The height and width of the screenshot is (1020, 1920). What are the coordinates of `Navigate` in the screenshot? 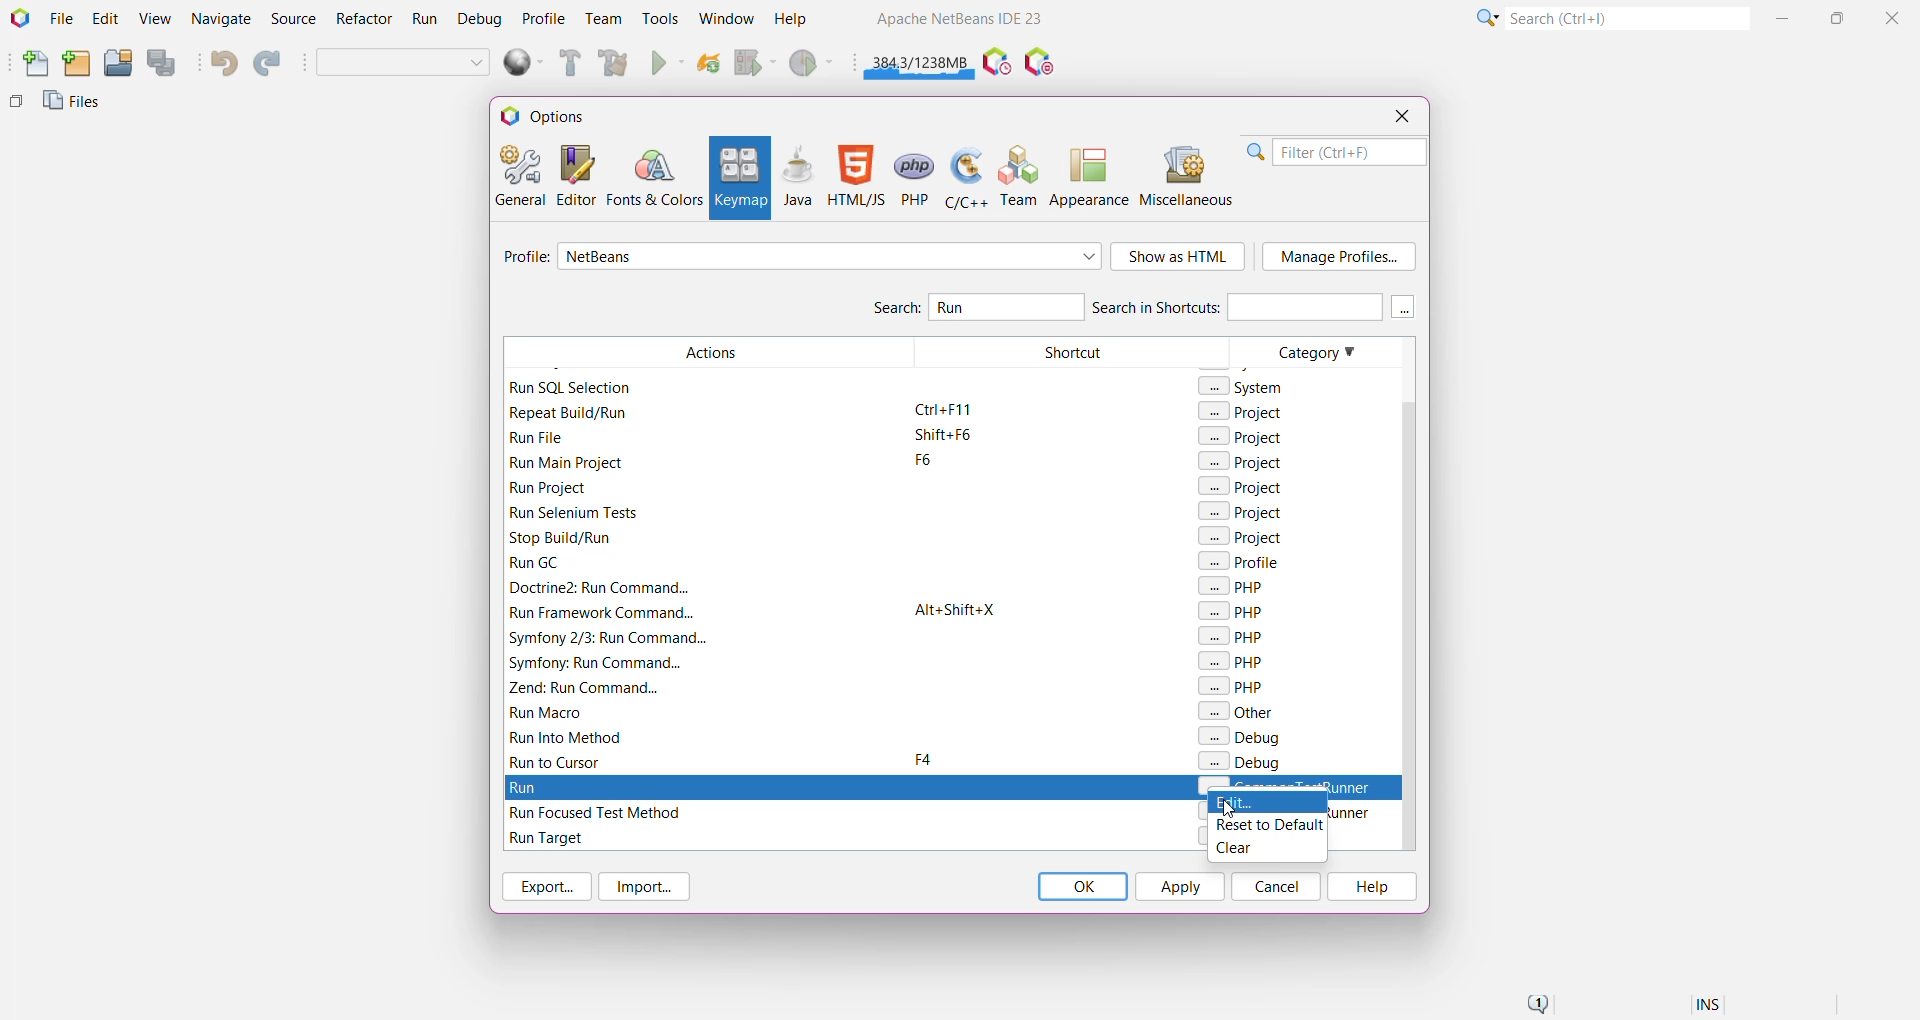 It's located at (222, 20).